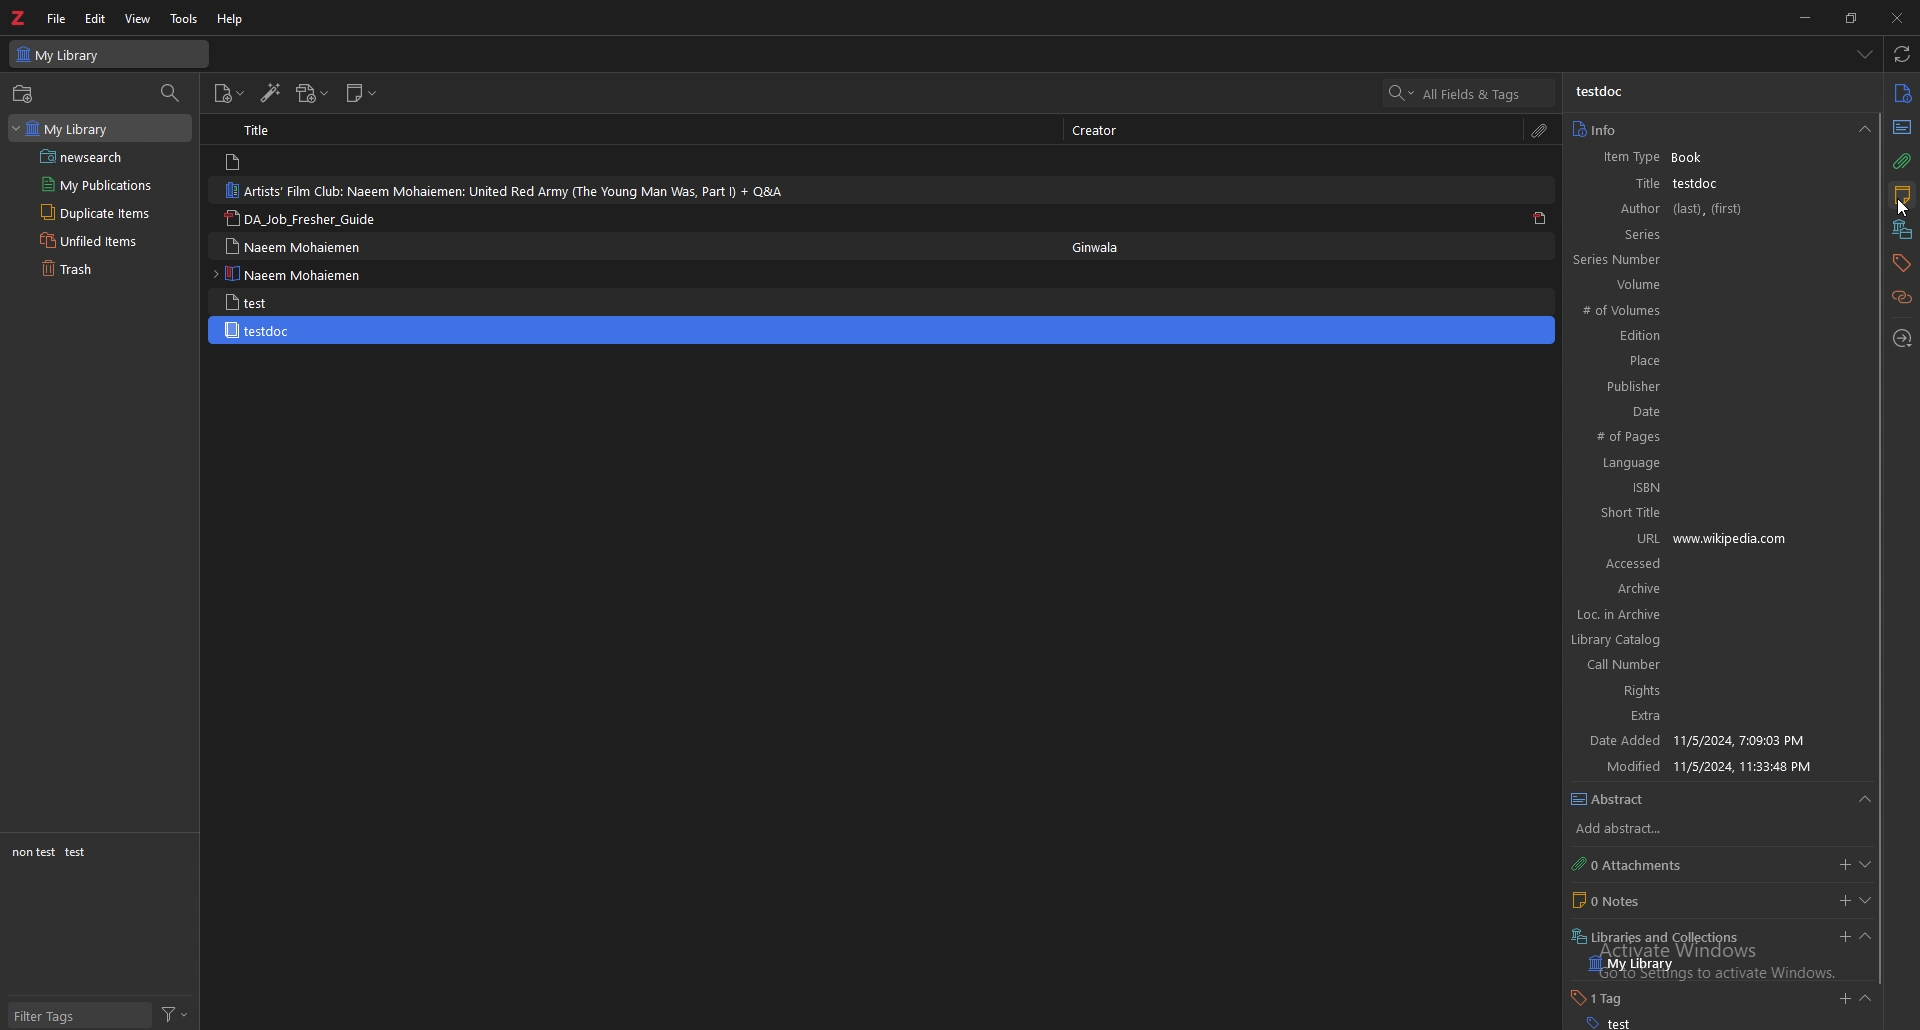  What do you see at coordinates (1705, 465) in the screenshot?
I see `language` at bounding box center [1705, 465].